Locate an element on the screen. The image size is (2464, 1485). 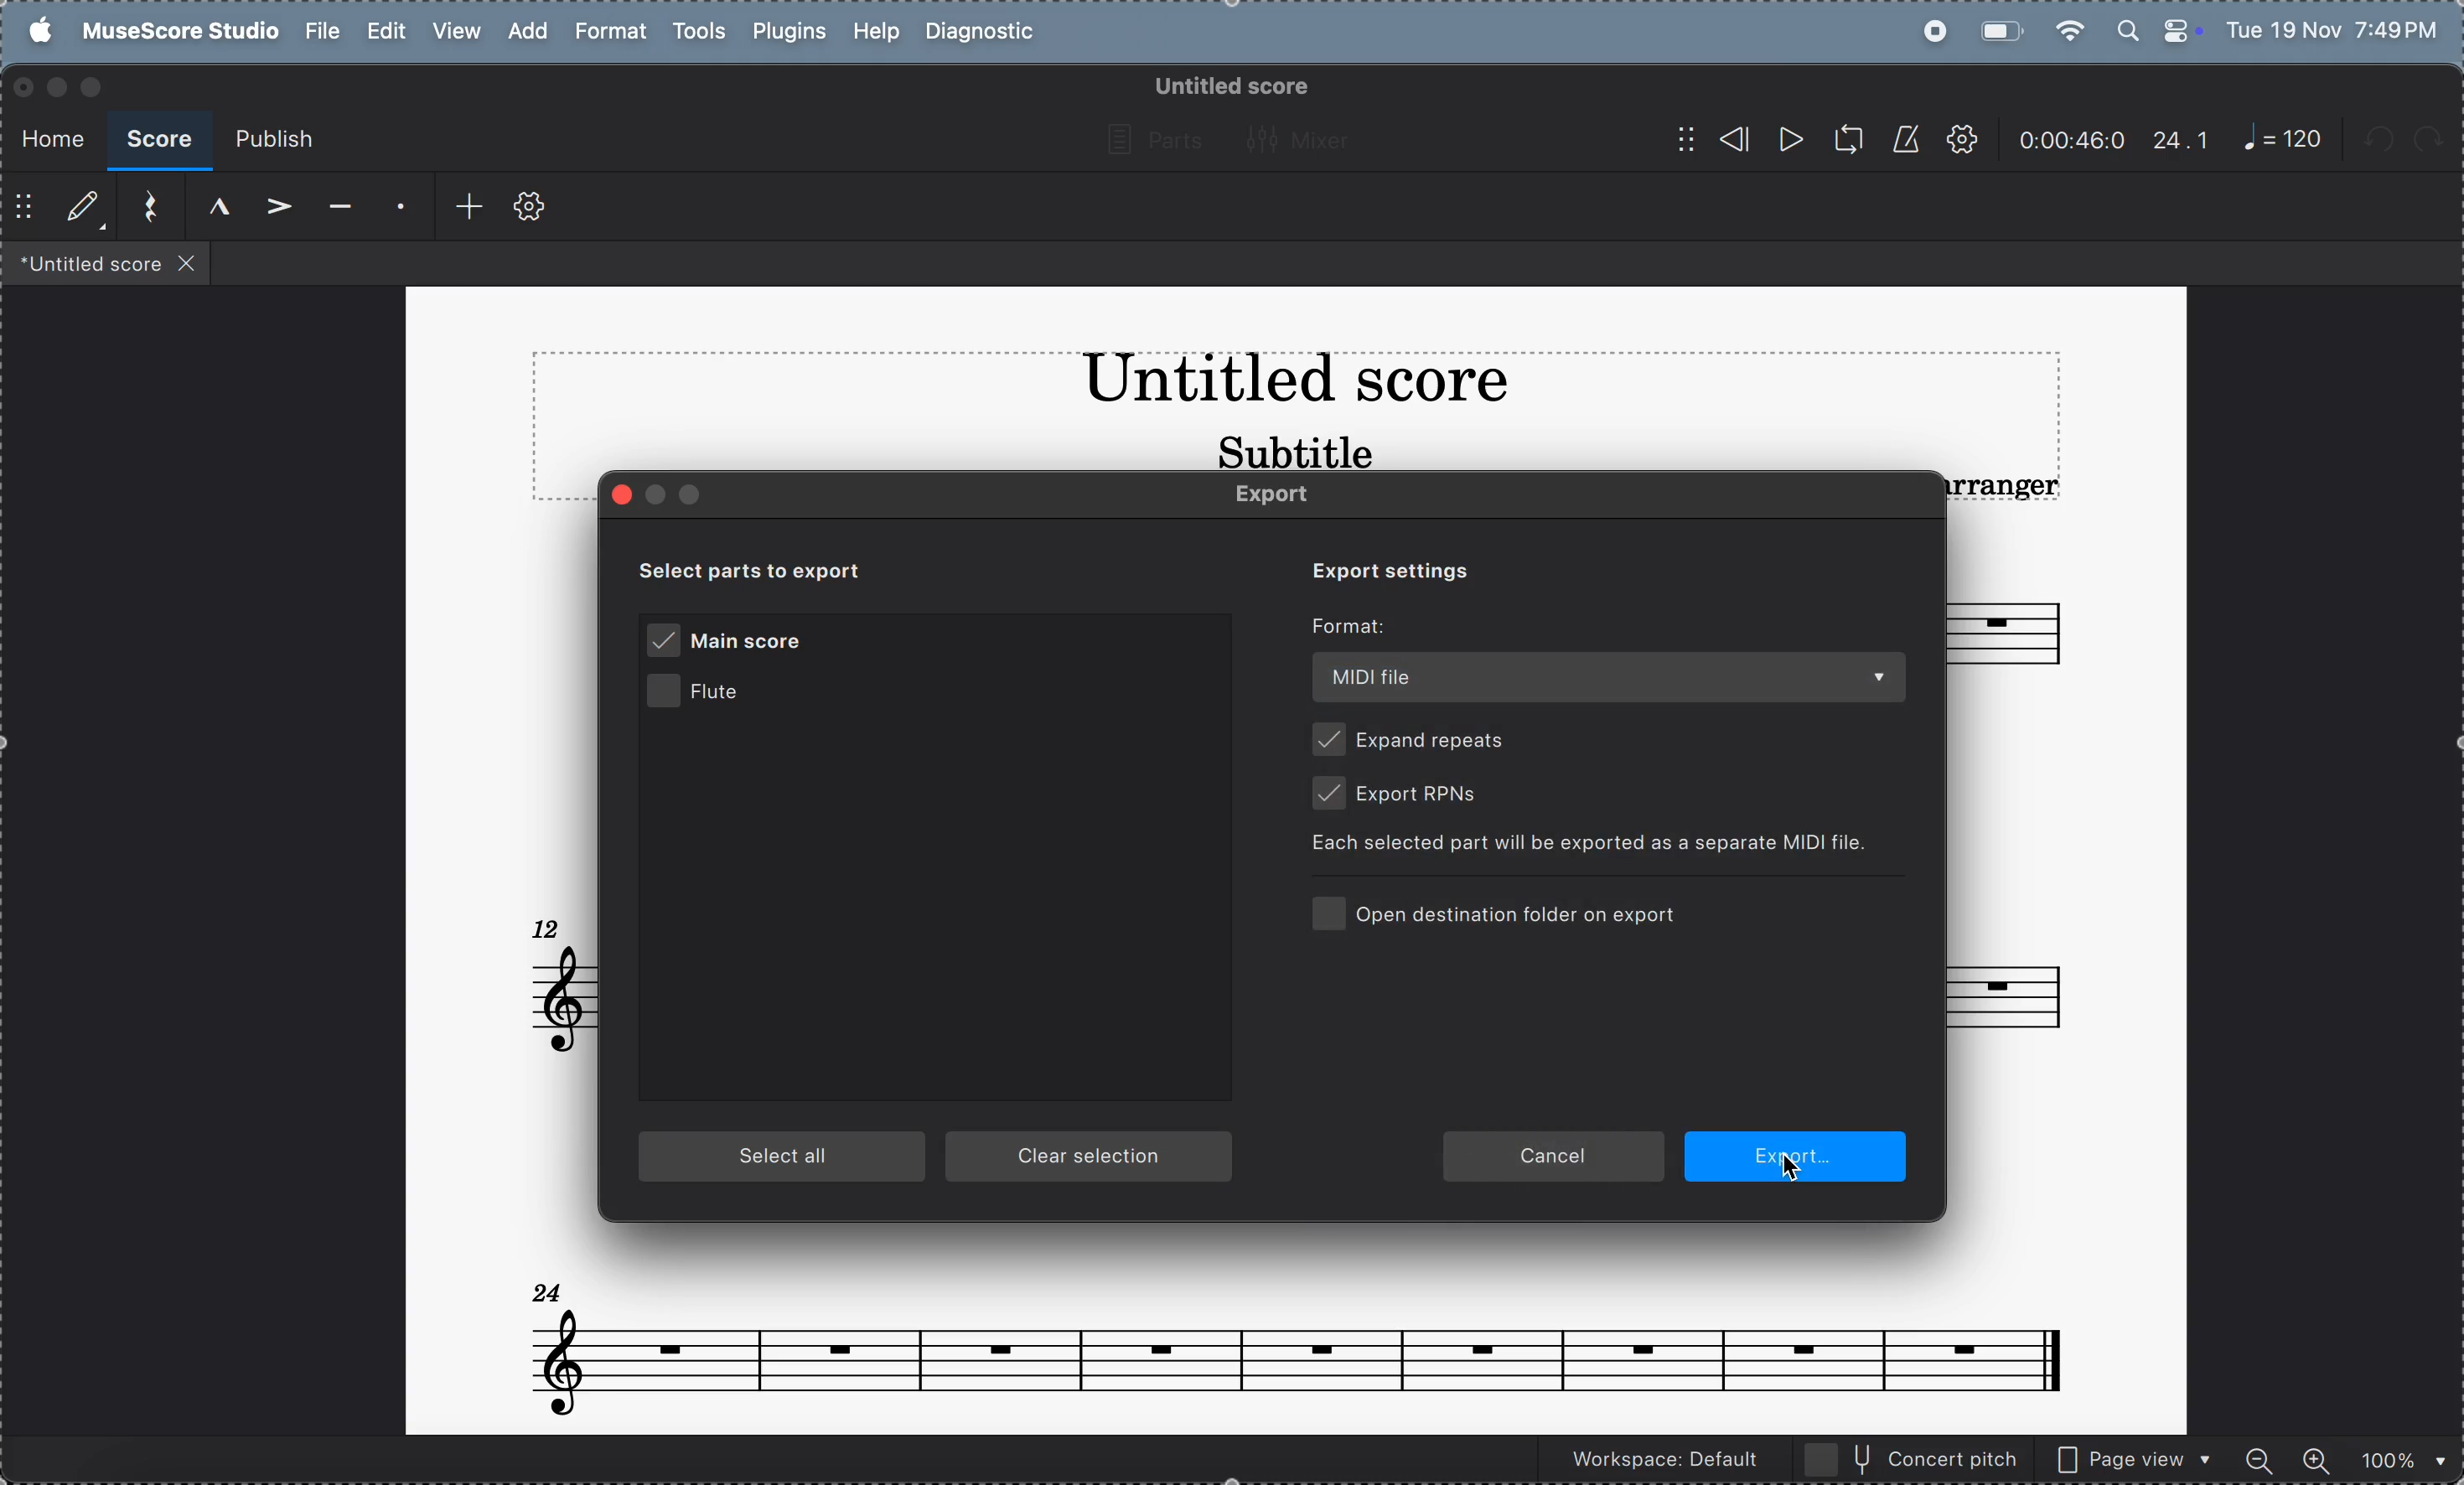
selected parts exported as spearate MIDI file is located at coordinates (1595, 840).